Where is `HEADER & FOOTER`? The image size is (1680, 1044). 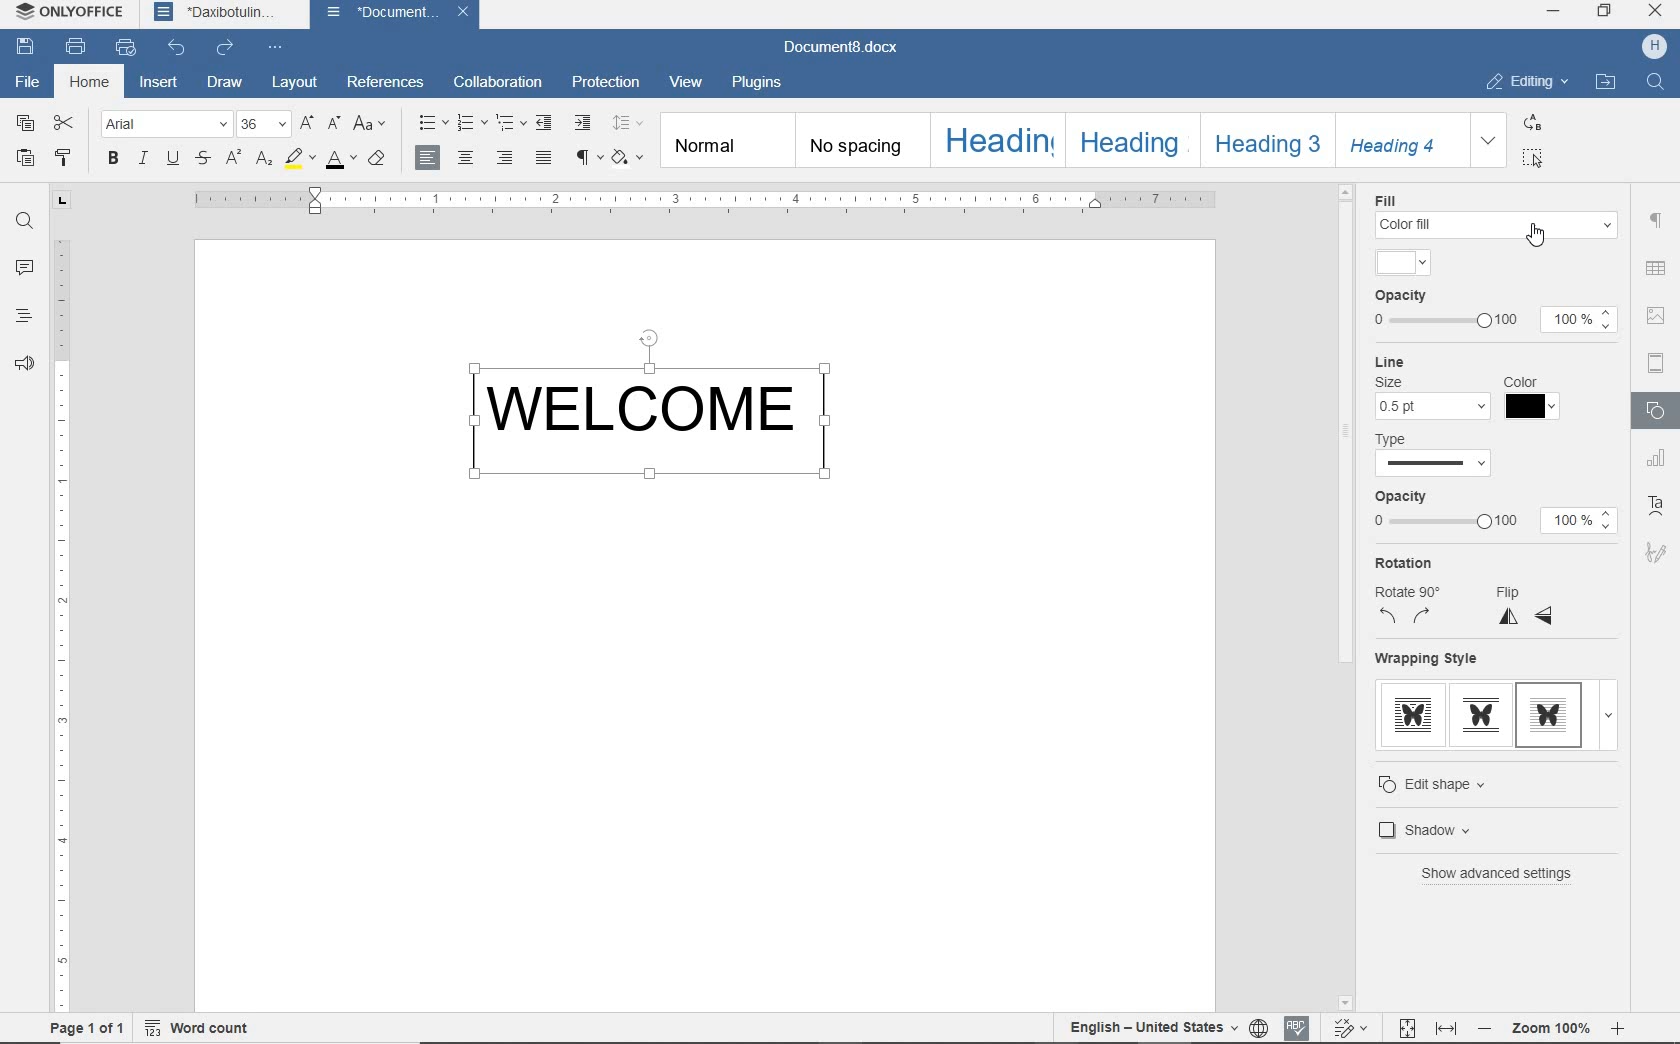
HEADER & FOOTER is located at coordinates (1658, 363).